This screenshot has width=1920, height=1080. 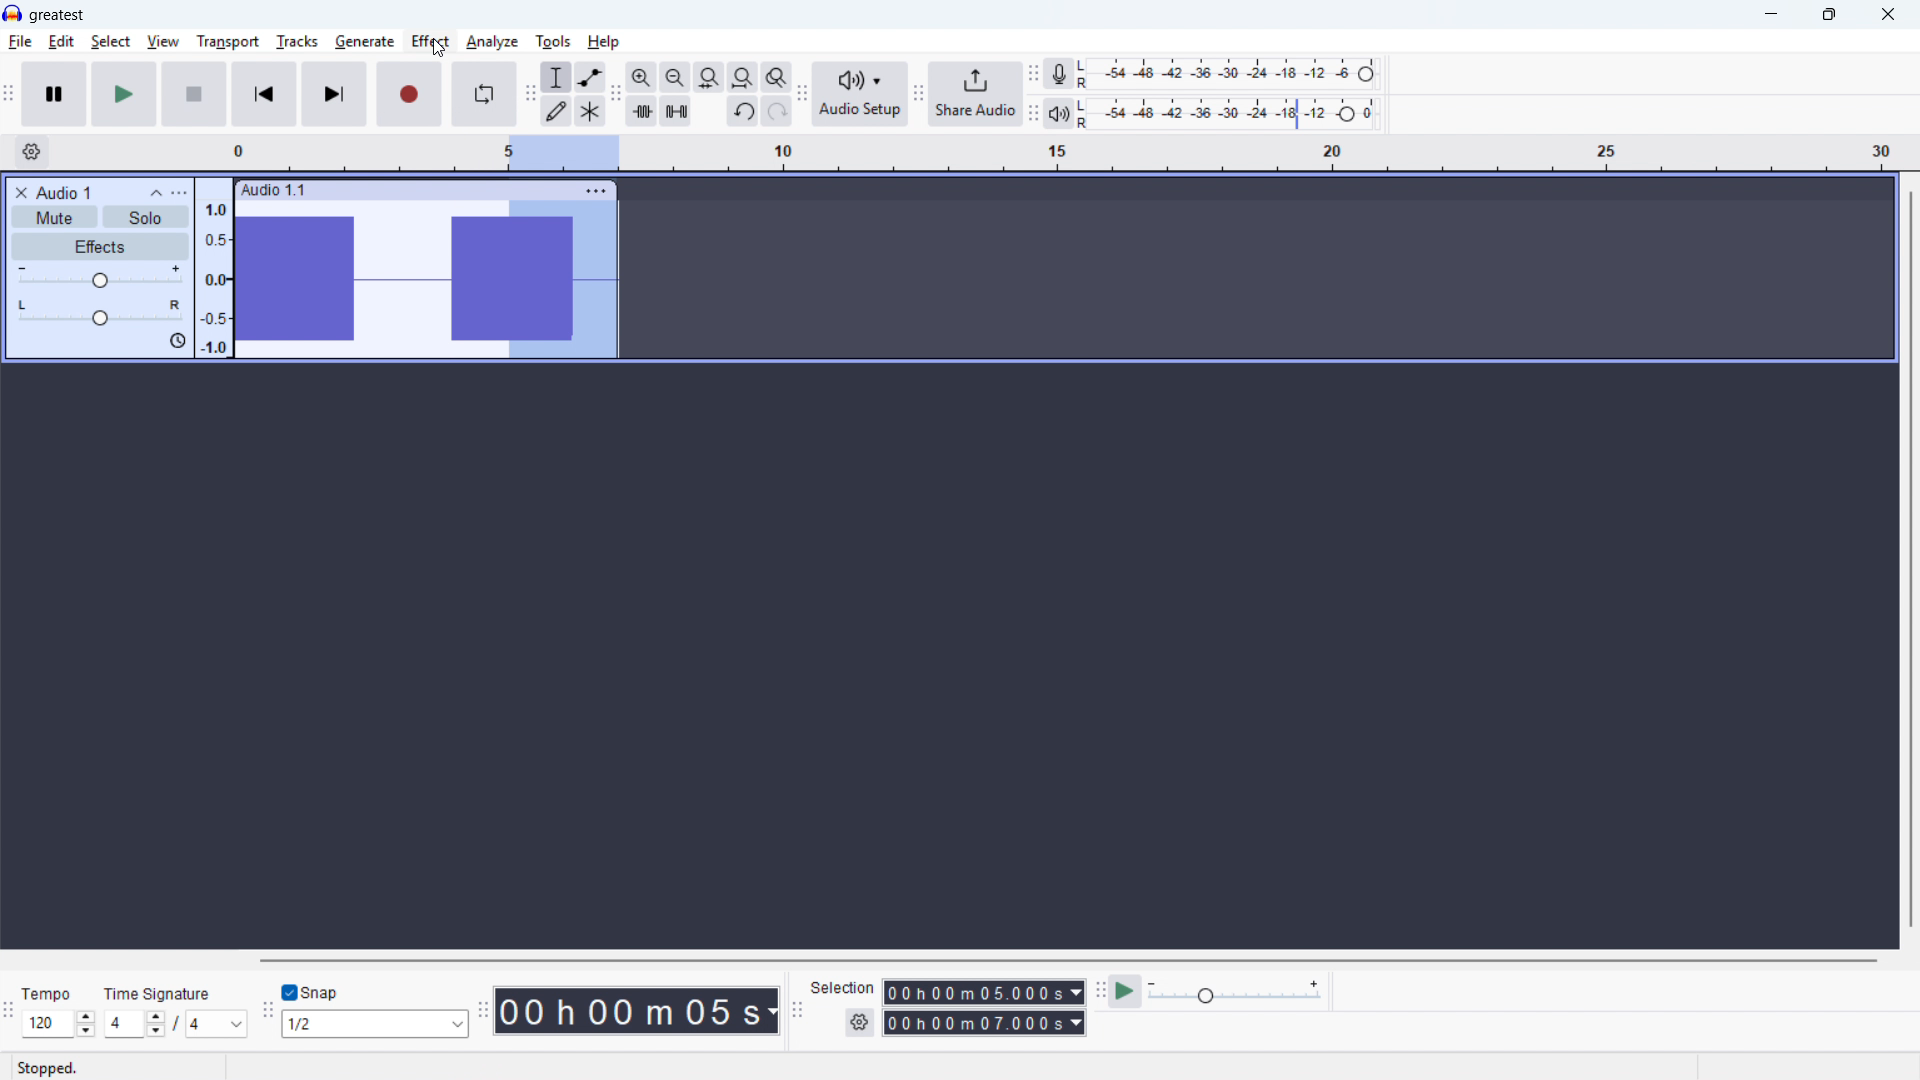 What do you see at coordinates (124, 94) in the screenshot?
I see `play ` at bounding box center [124, 94].